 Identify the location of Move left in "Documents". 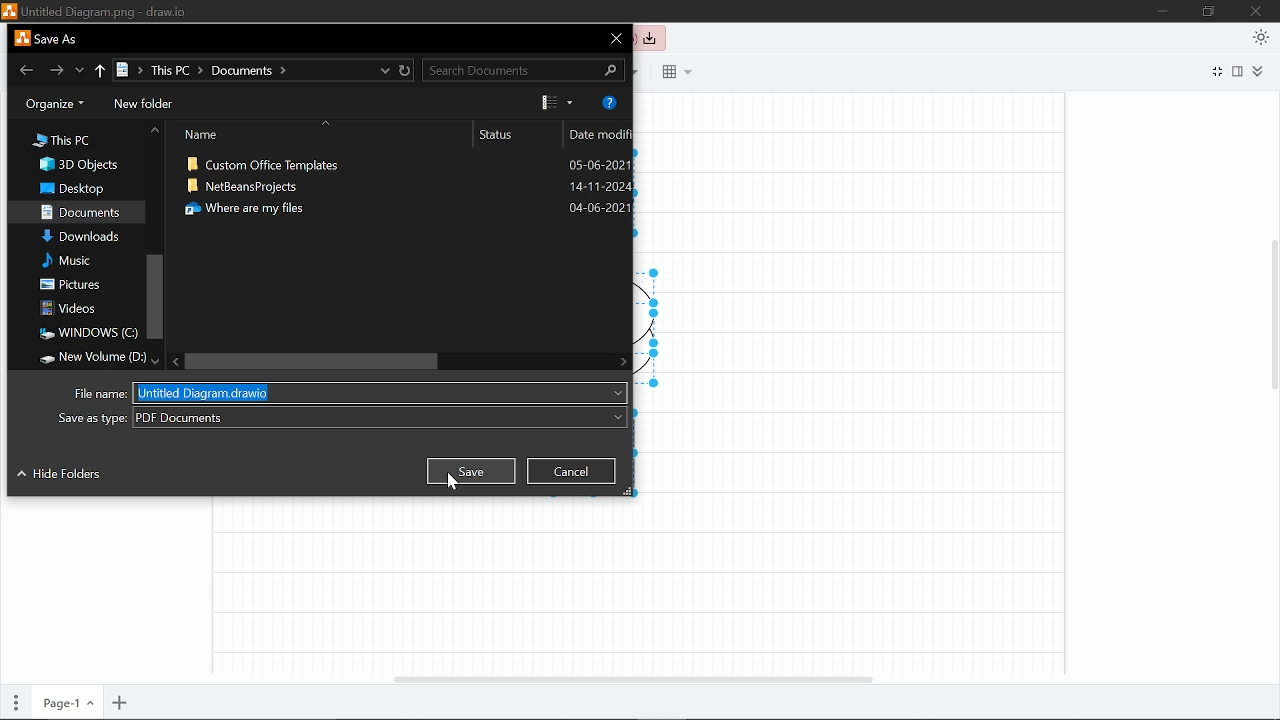
(174, 361).